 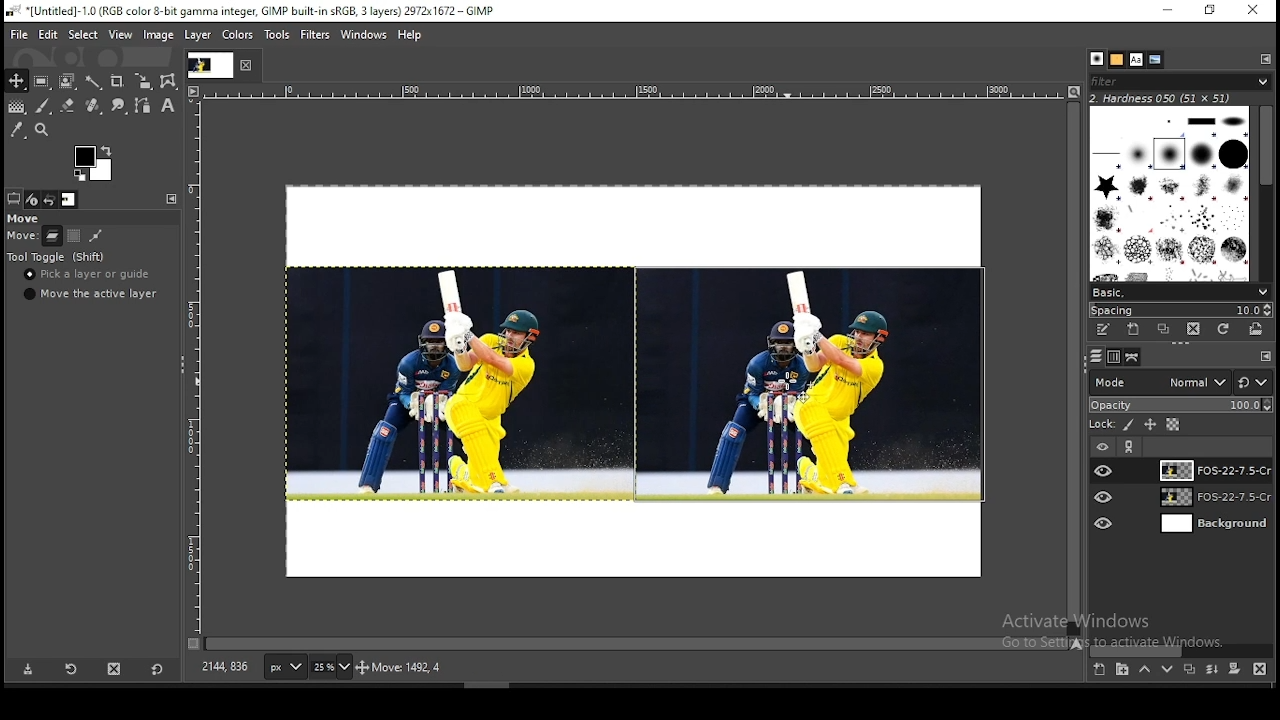 What do you see at coordinates (1151, 426) in the screenshot?
I see `lock size and position` at bounding box center [1151, 426].